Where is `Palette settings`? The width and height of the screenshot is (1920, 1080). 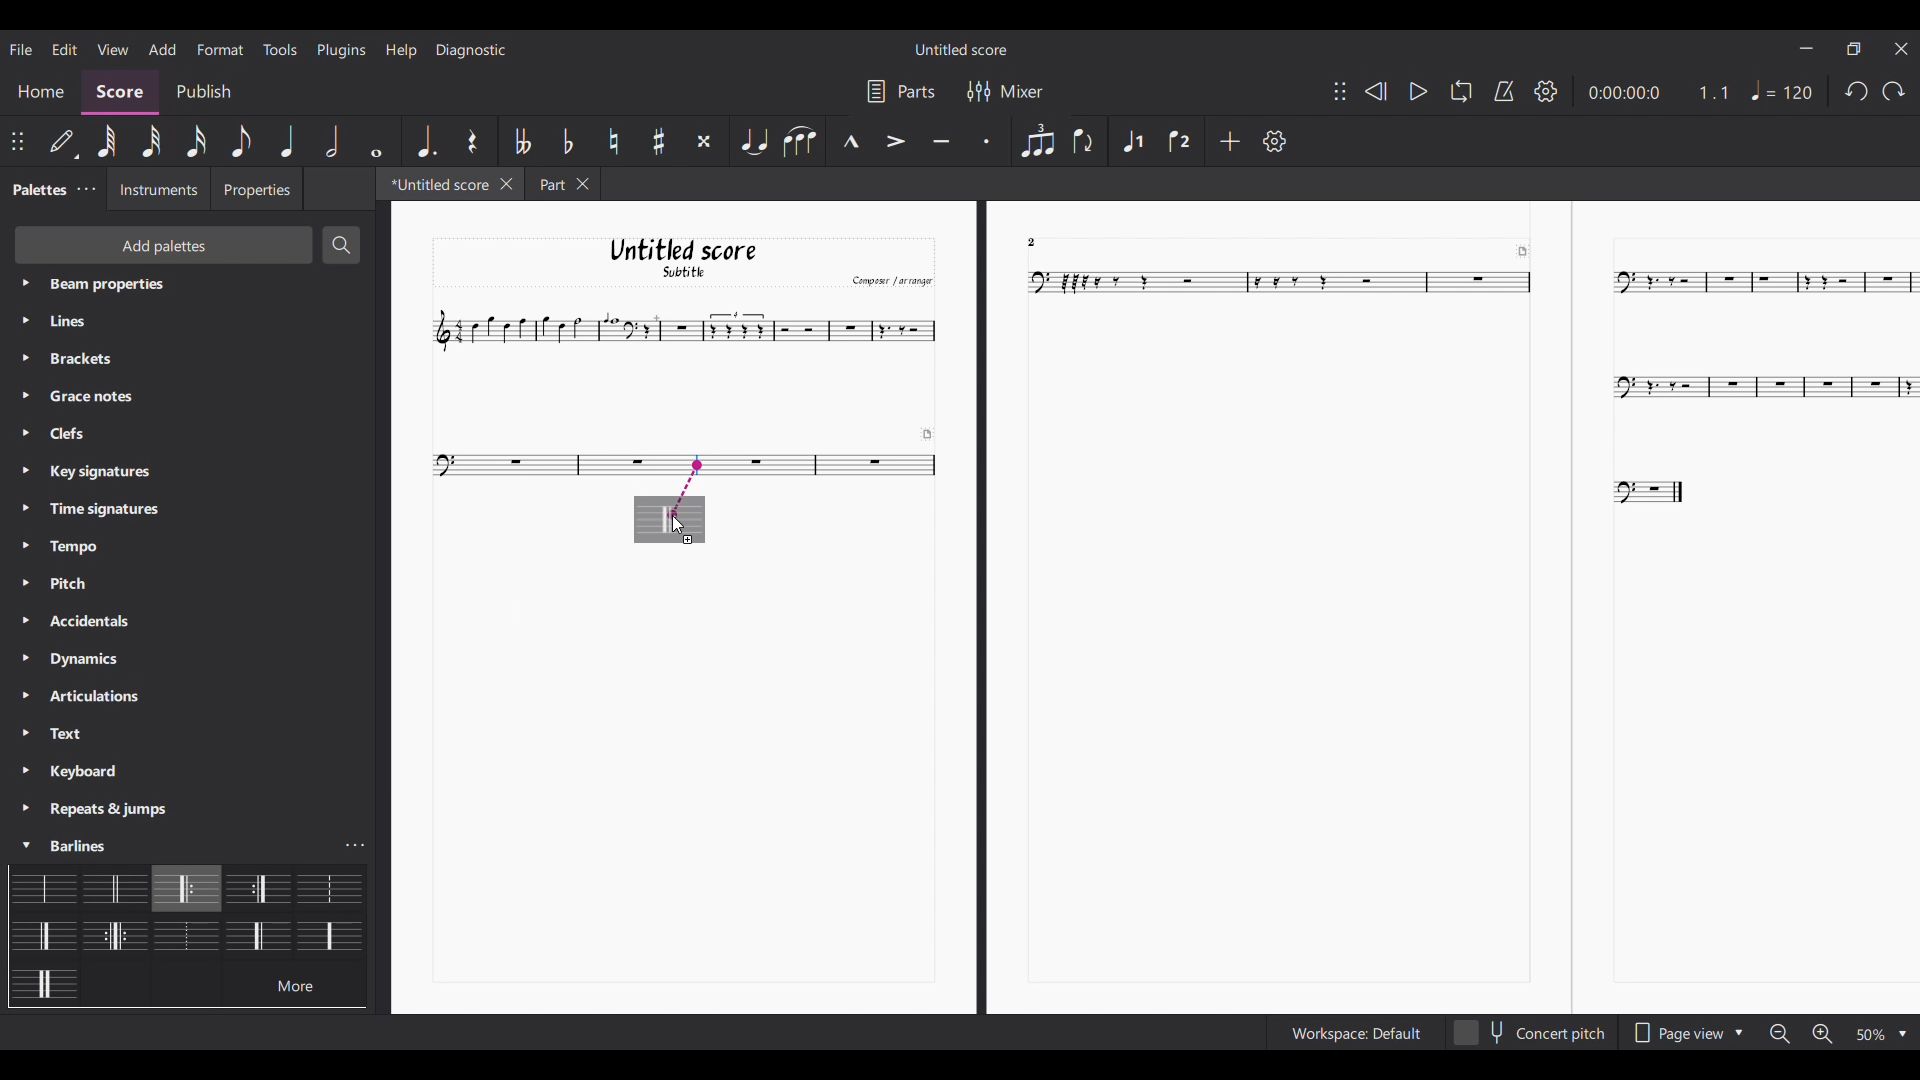 Palette settings is located at coordinates (118, 288).